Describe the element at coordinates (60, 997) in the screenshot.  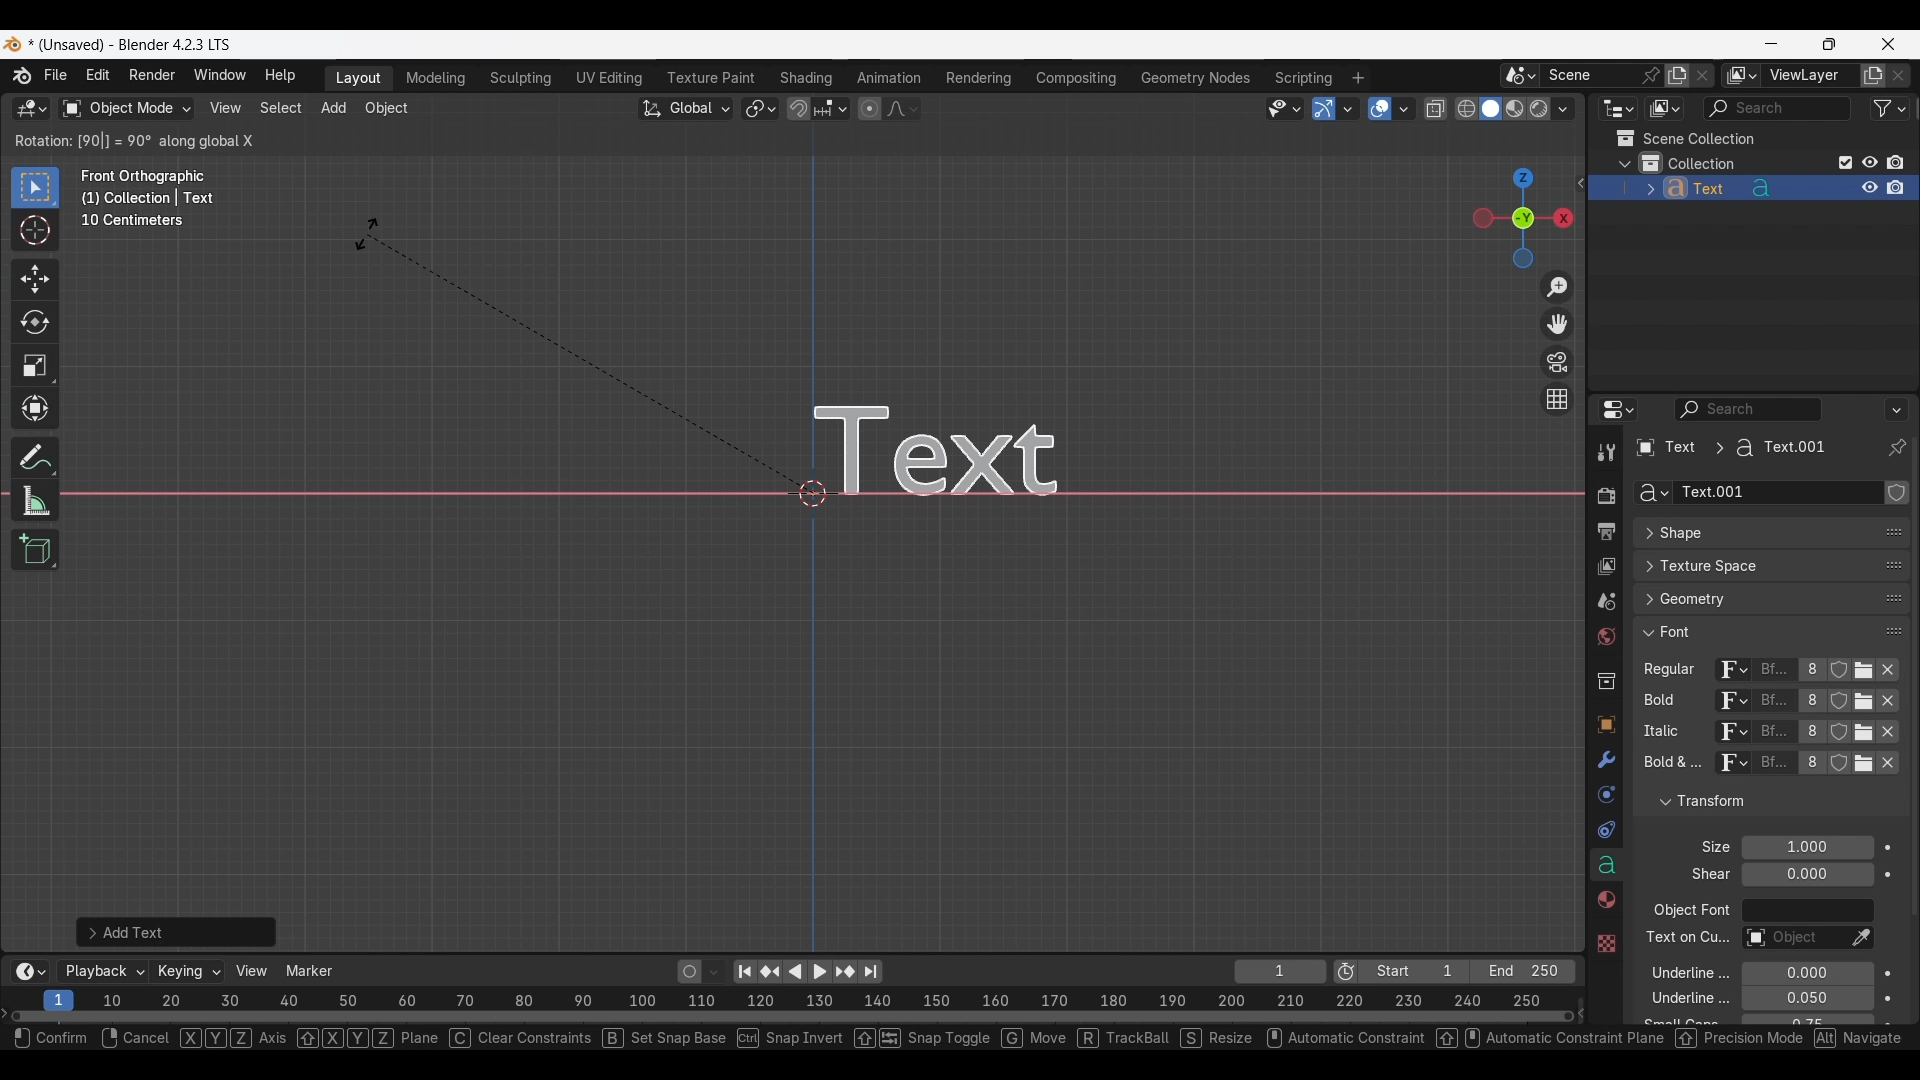
I see `Current frame, highlighted` at that location.